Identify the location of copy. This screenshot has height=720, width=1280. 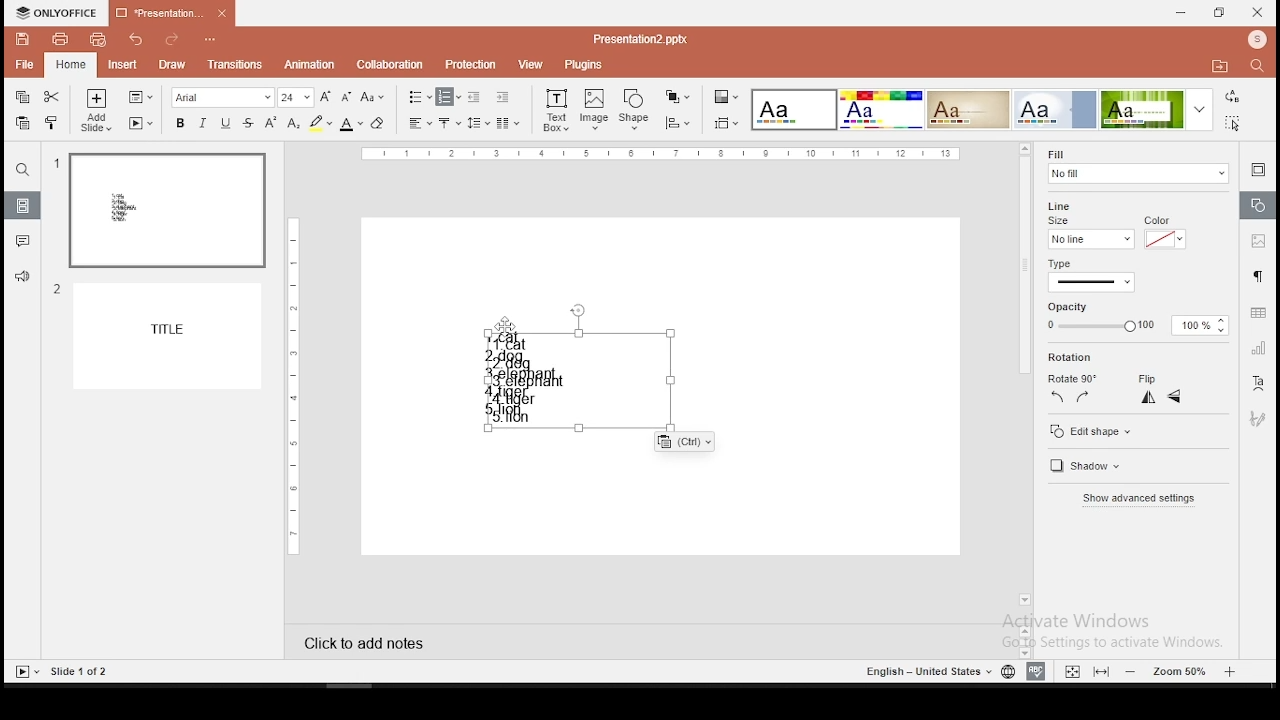
(23, 97).